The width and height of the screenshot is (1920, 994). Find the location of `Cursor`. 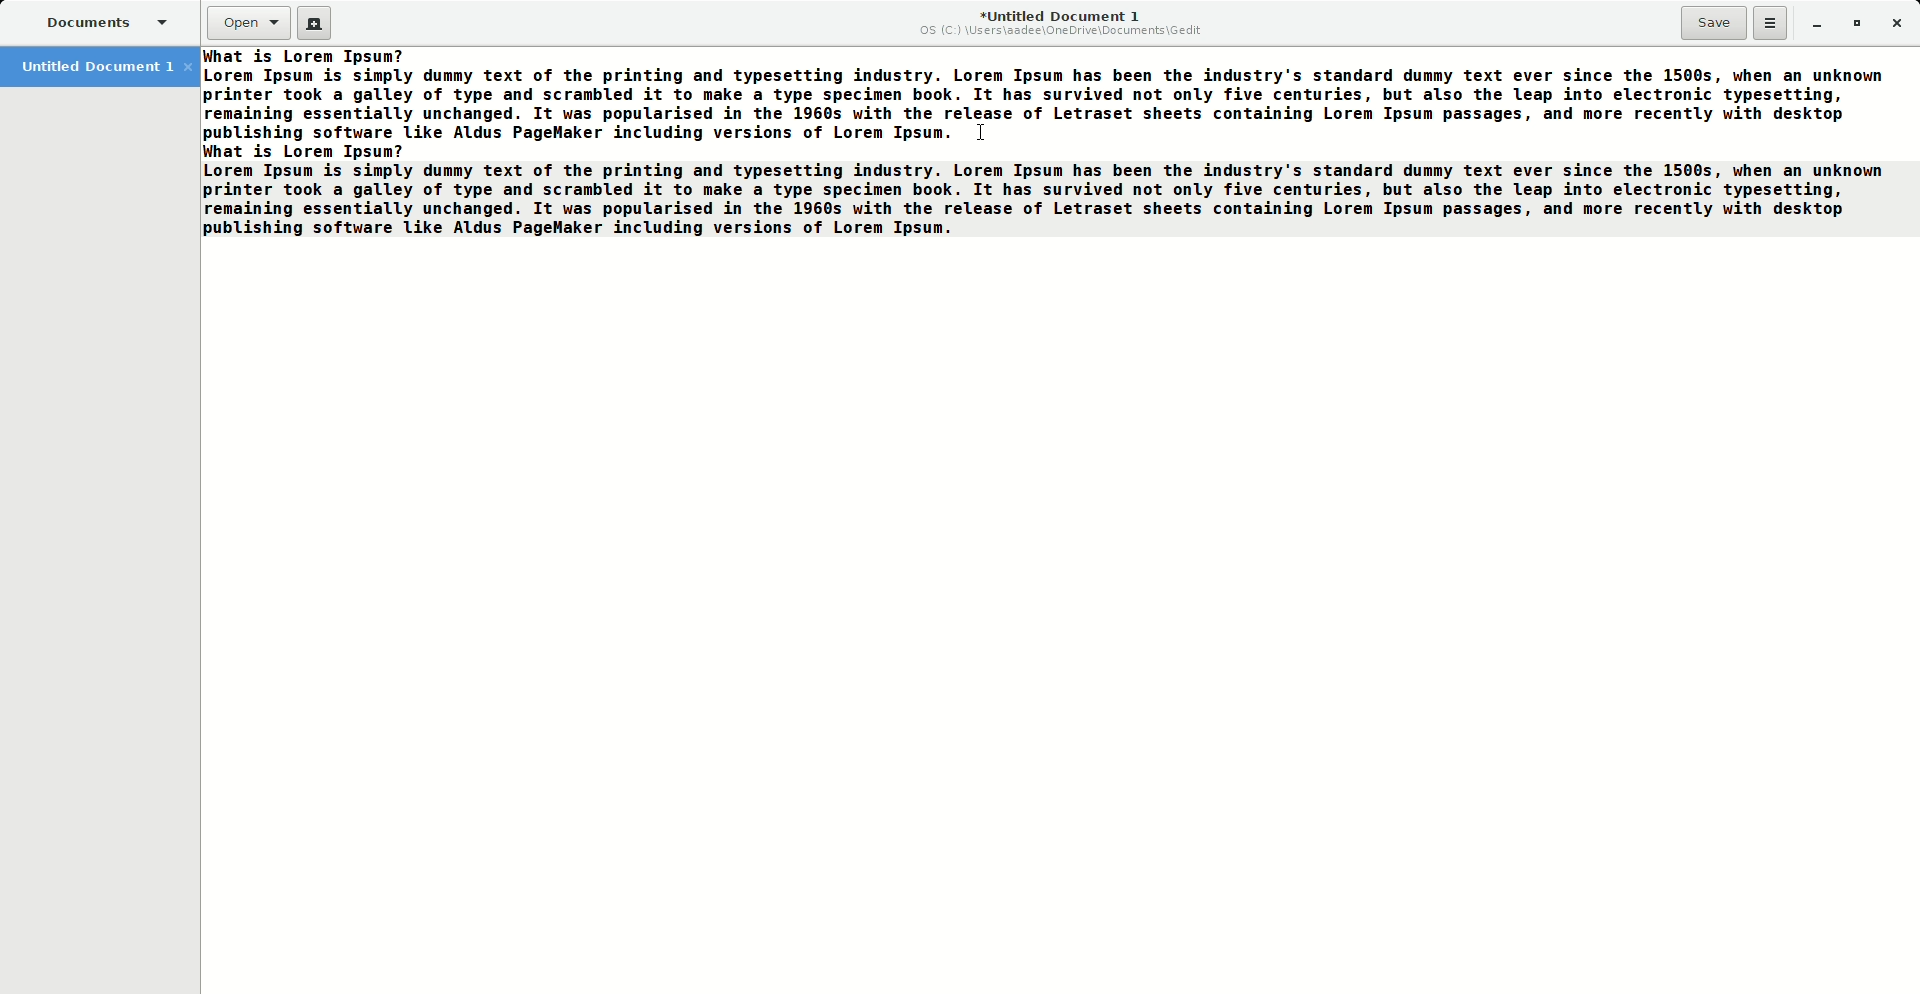

Cursor is located at coordinates (979, 134).